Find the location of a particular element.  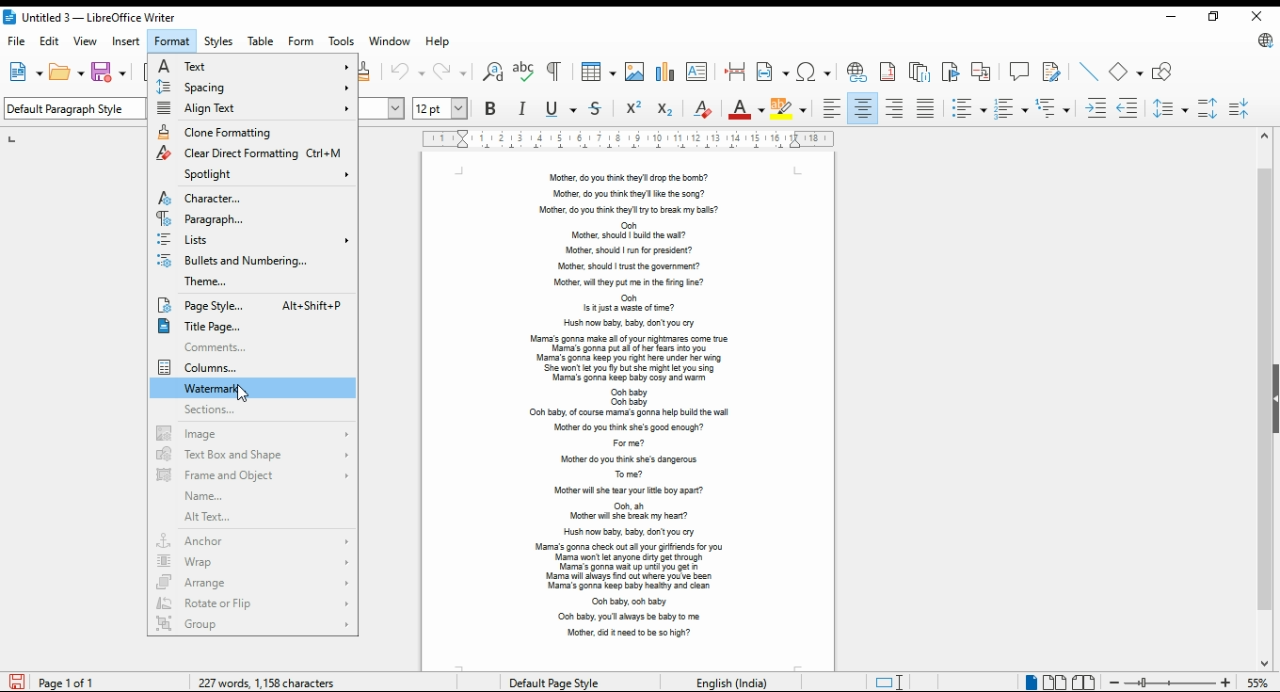

ruler is located at coordinates (627, 140).